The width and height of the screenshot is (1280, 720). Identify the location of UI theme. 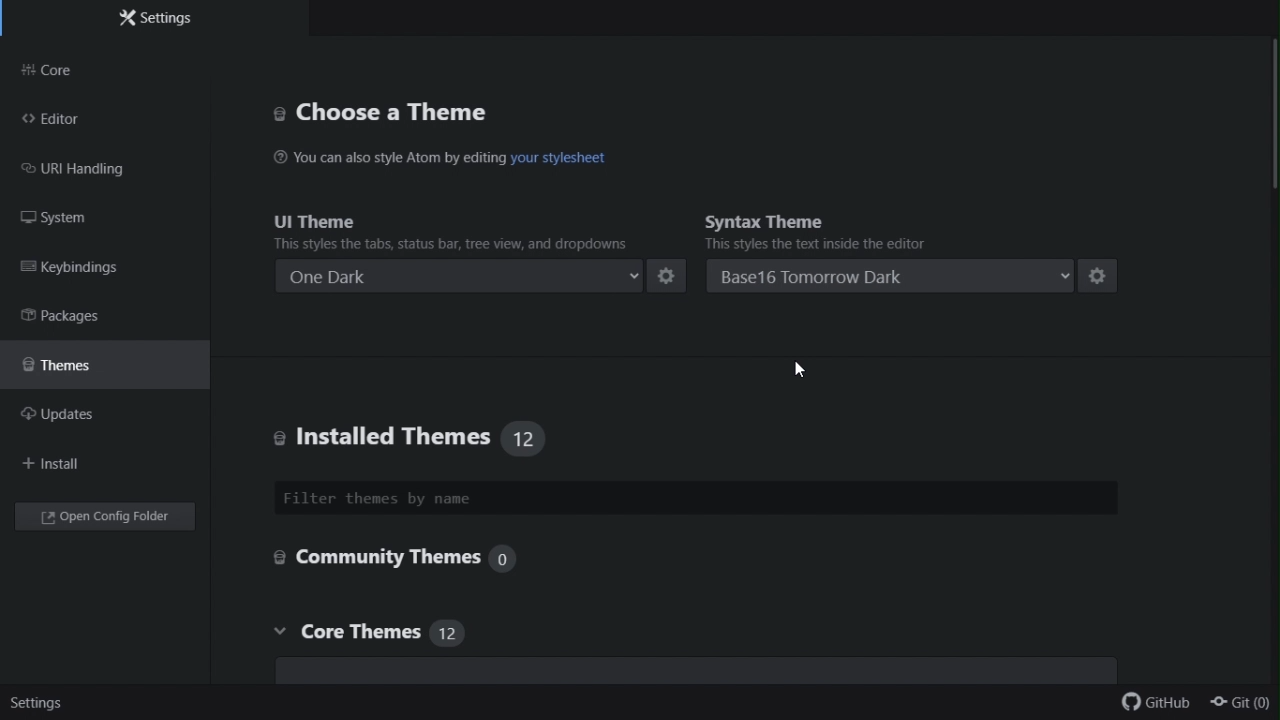
(446, 229).